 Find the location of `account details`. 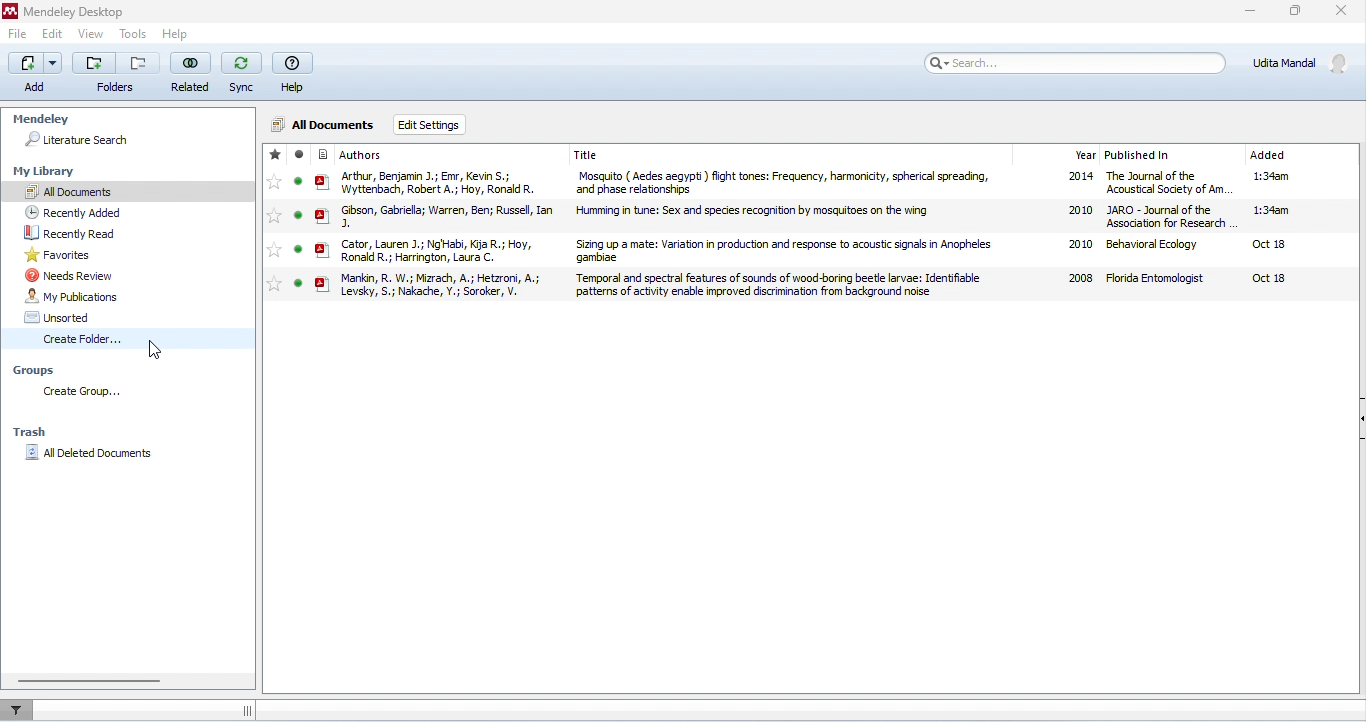

account details is located at coordinates (1304, 63).